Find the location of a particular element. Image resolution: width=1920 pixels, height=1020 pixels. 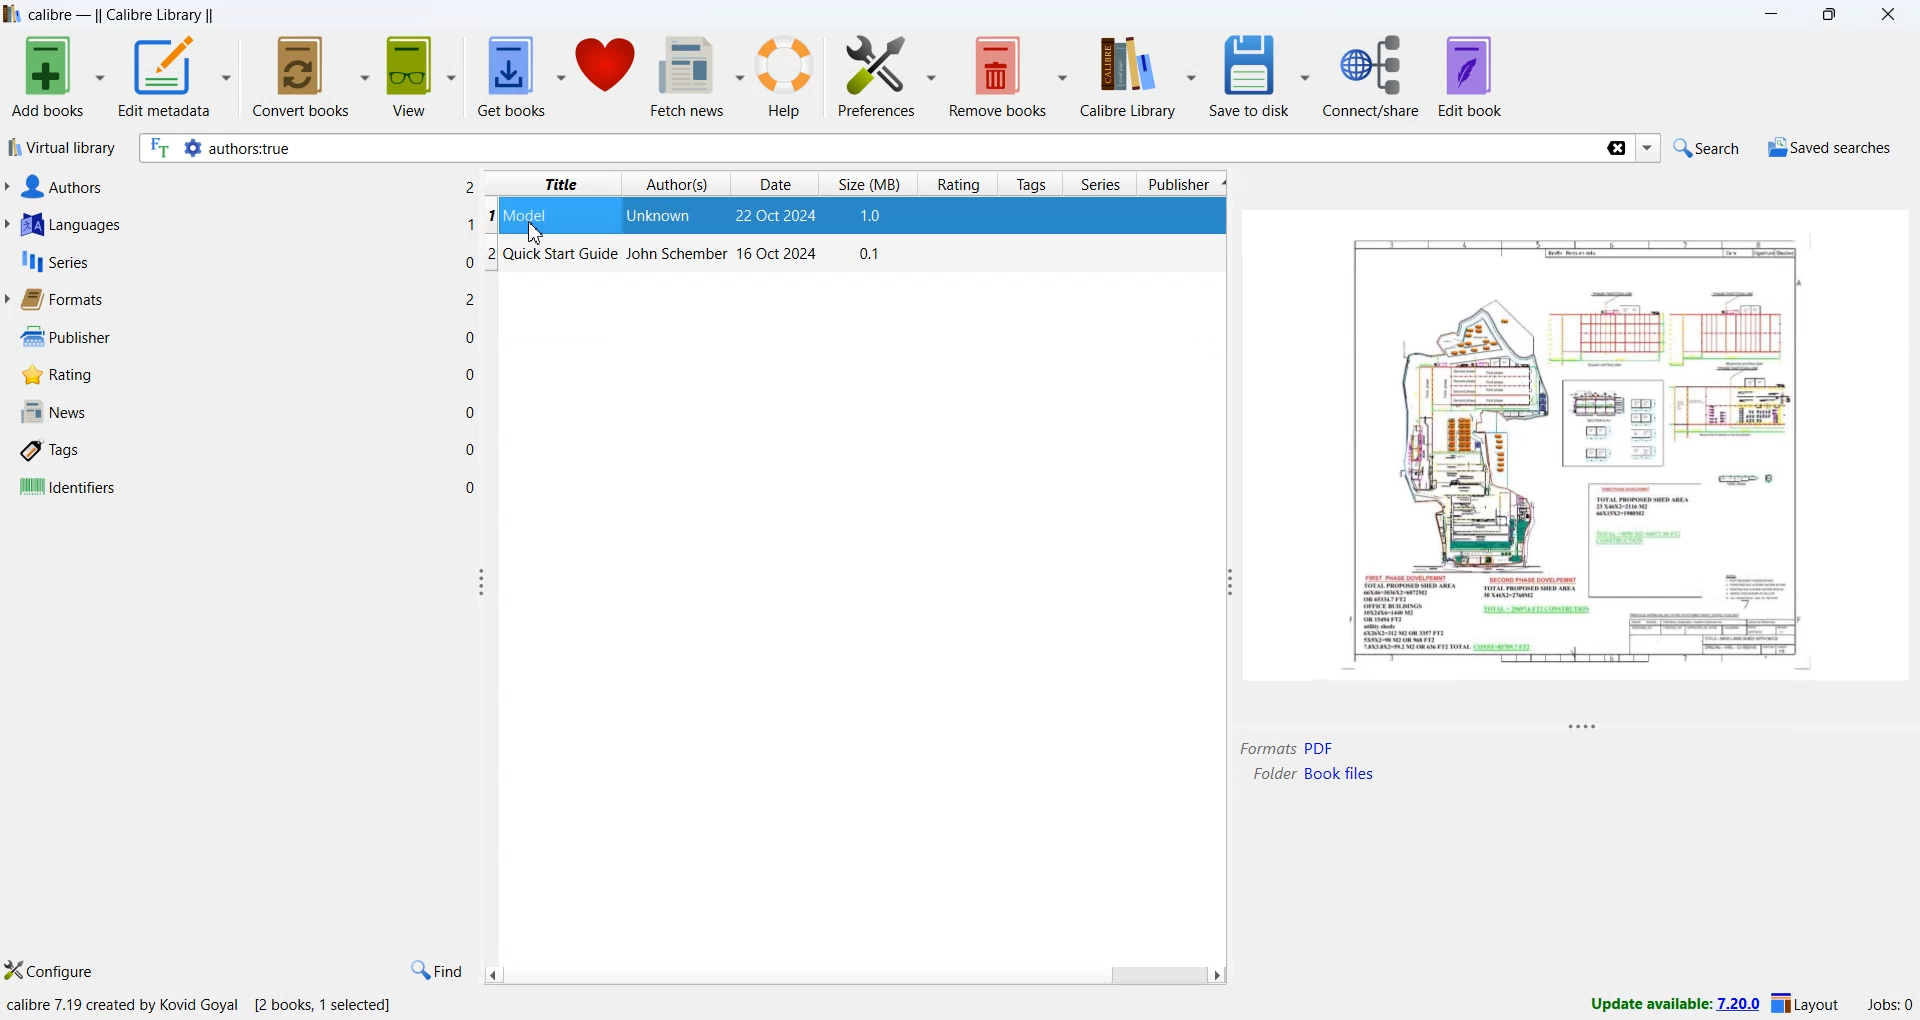

Model.pdf format is located at coordinates (1287, 748).